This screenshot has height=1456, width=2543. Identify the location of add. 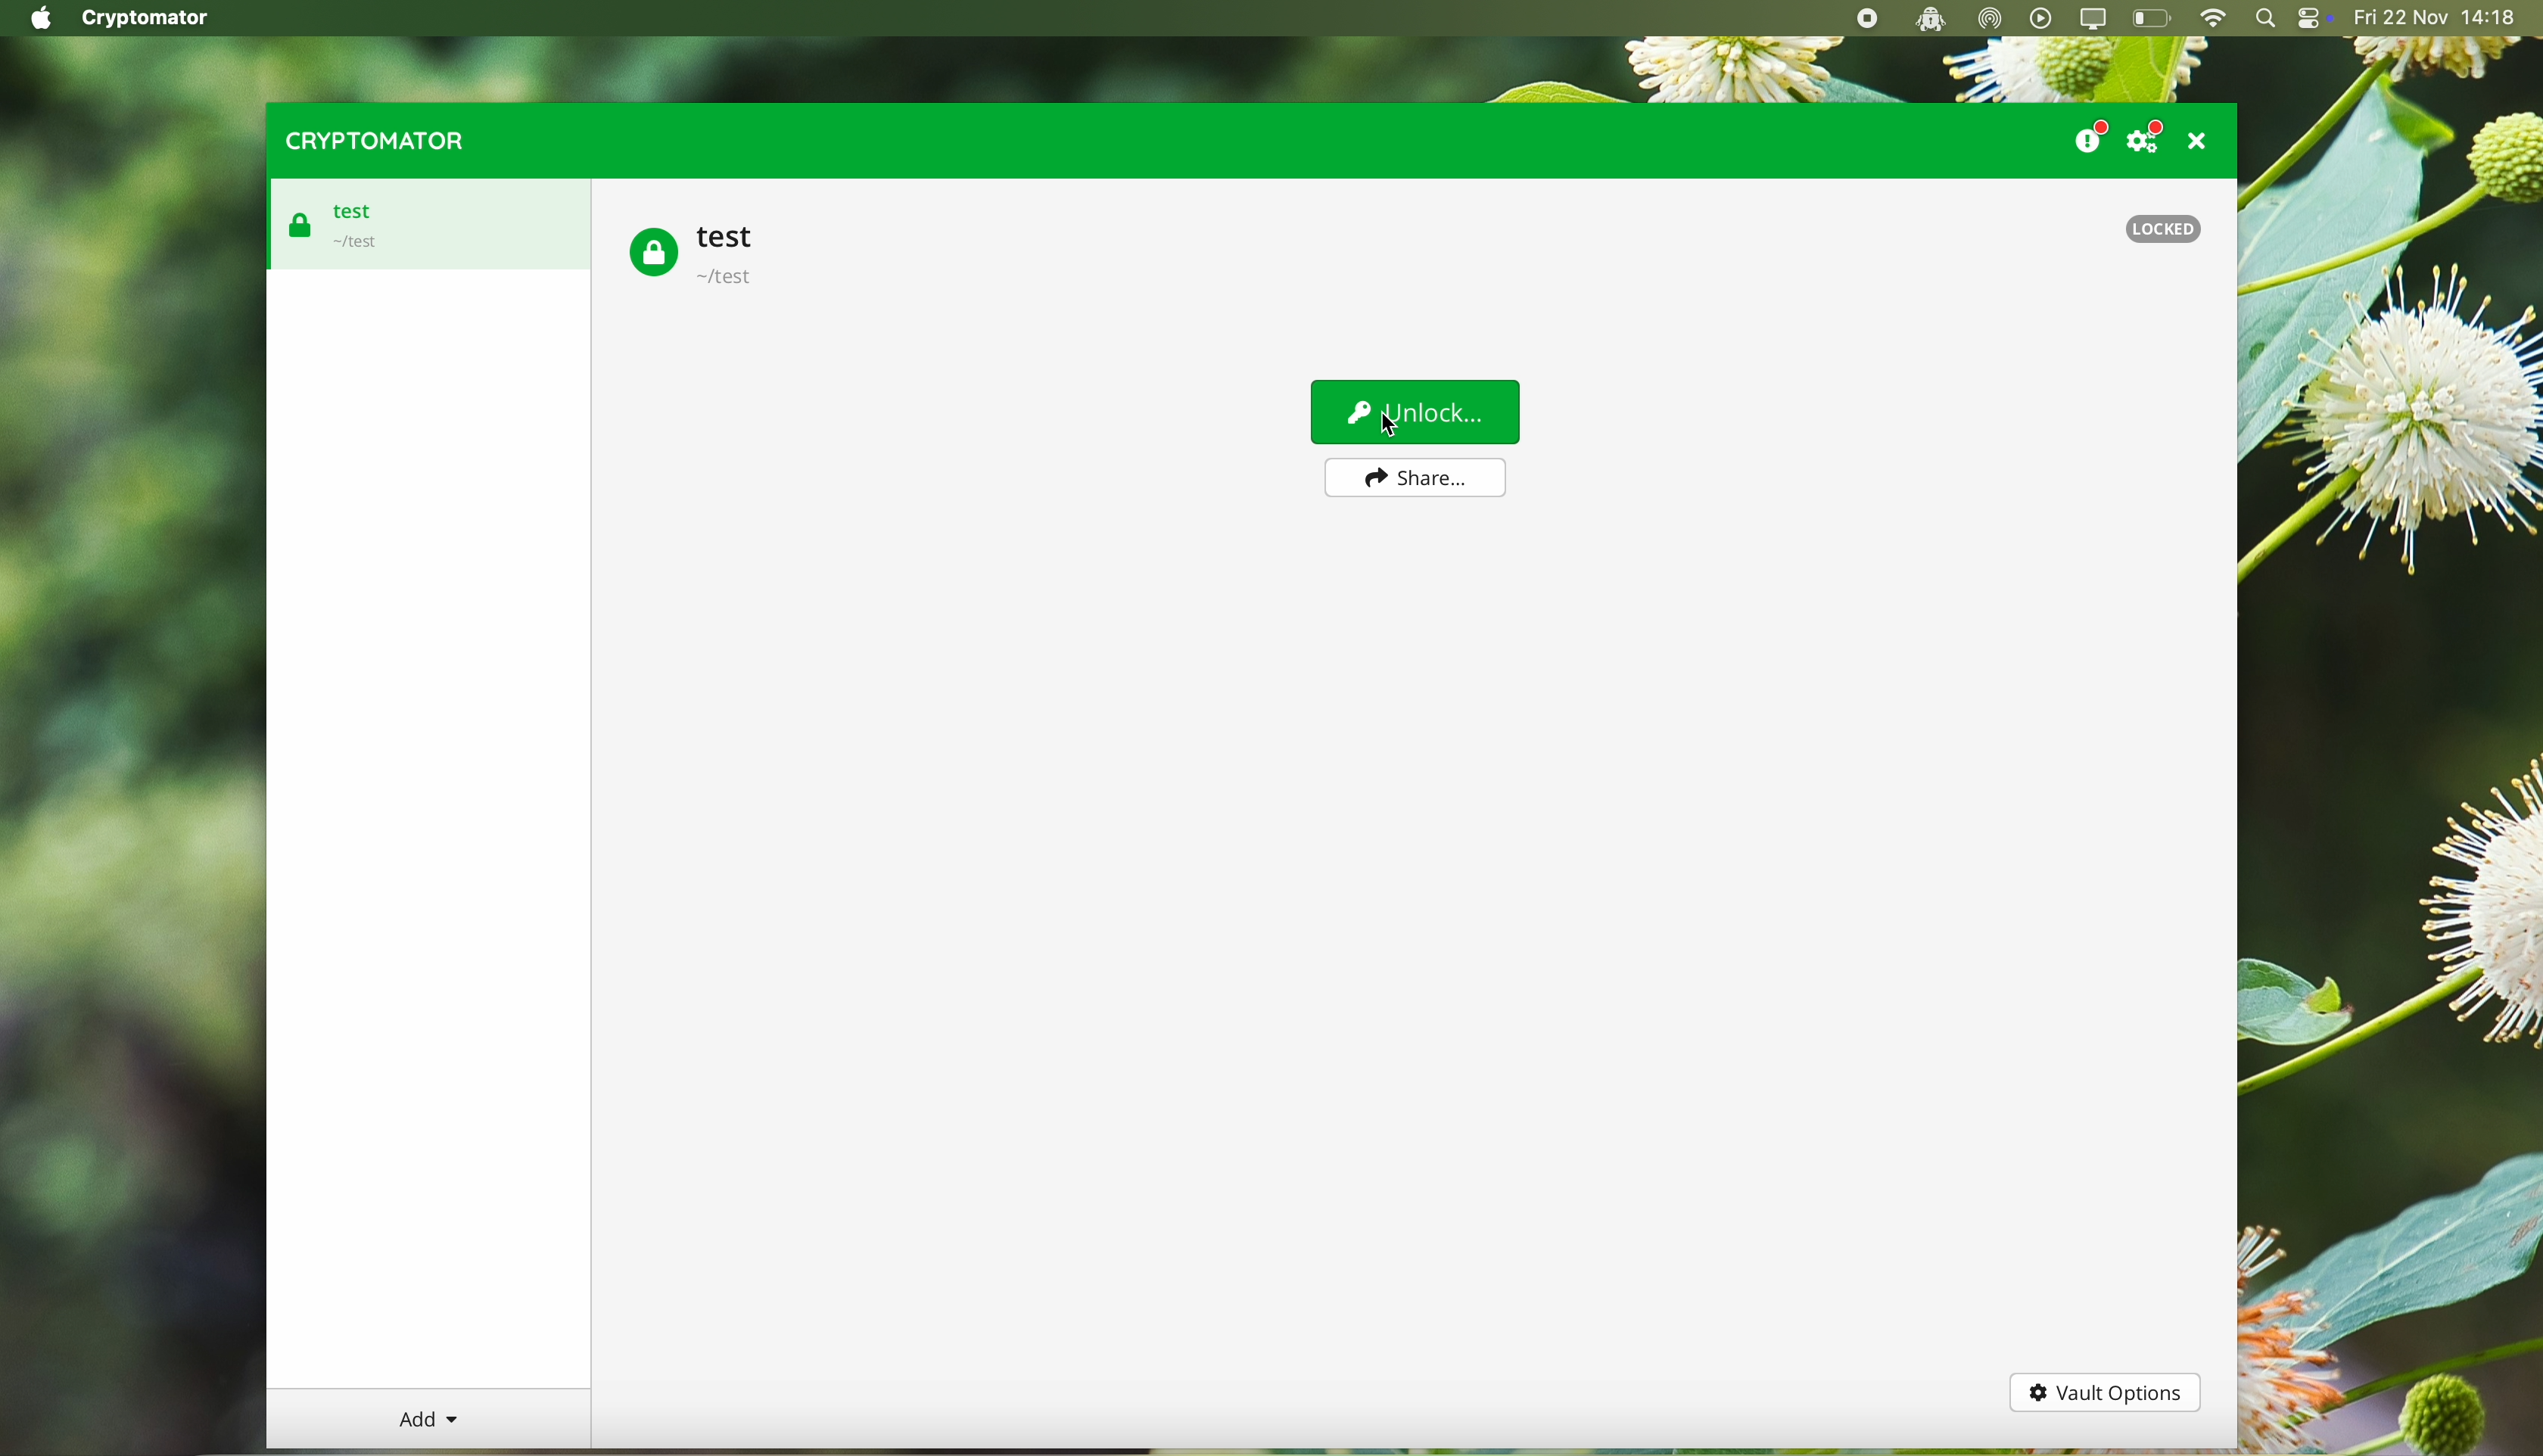
(429, 1420).